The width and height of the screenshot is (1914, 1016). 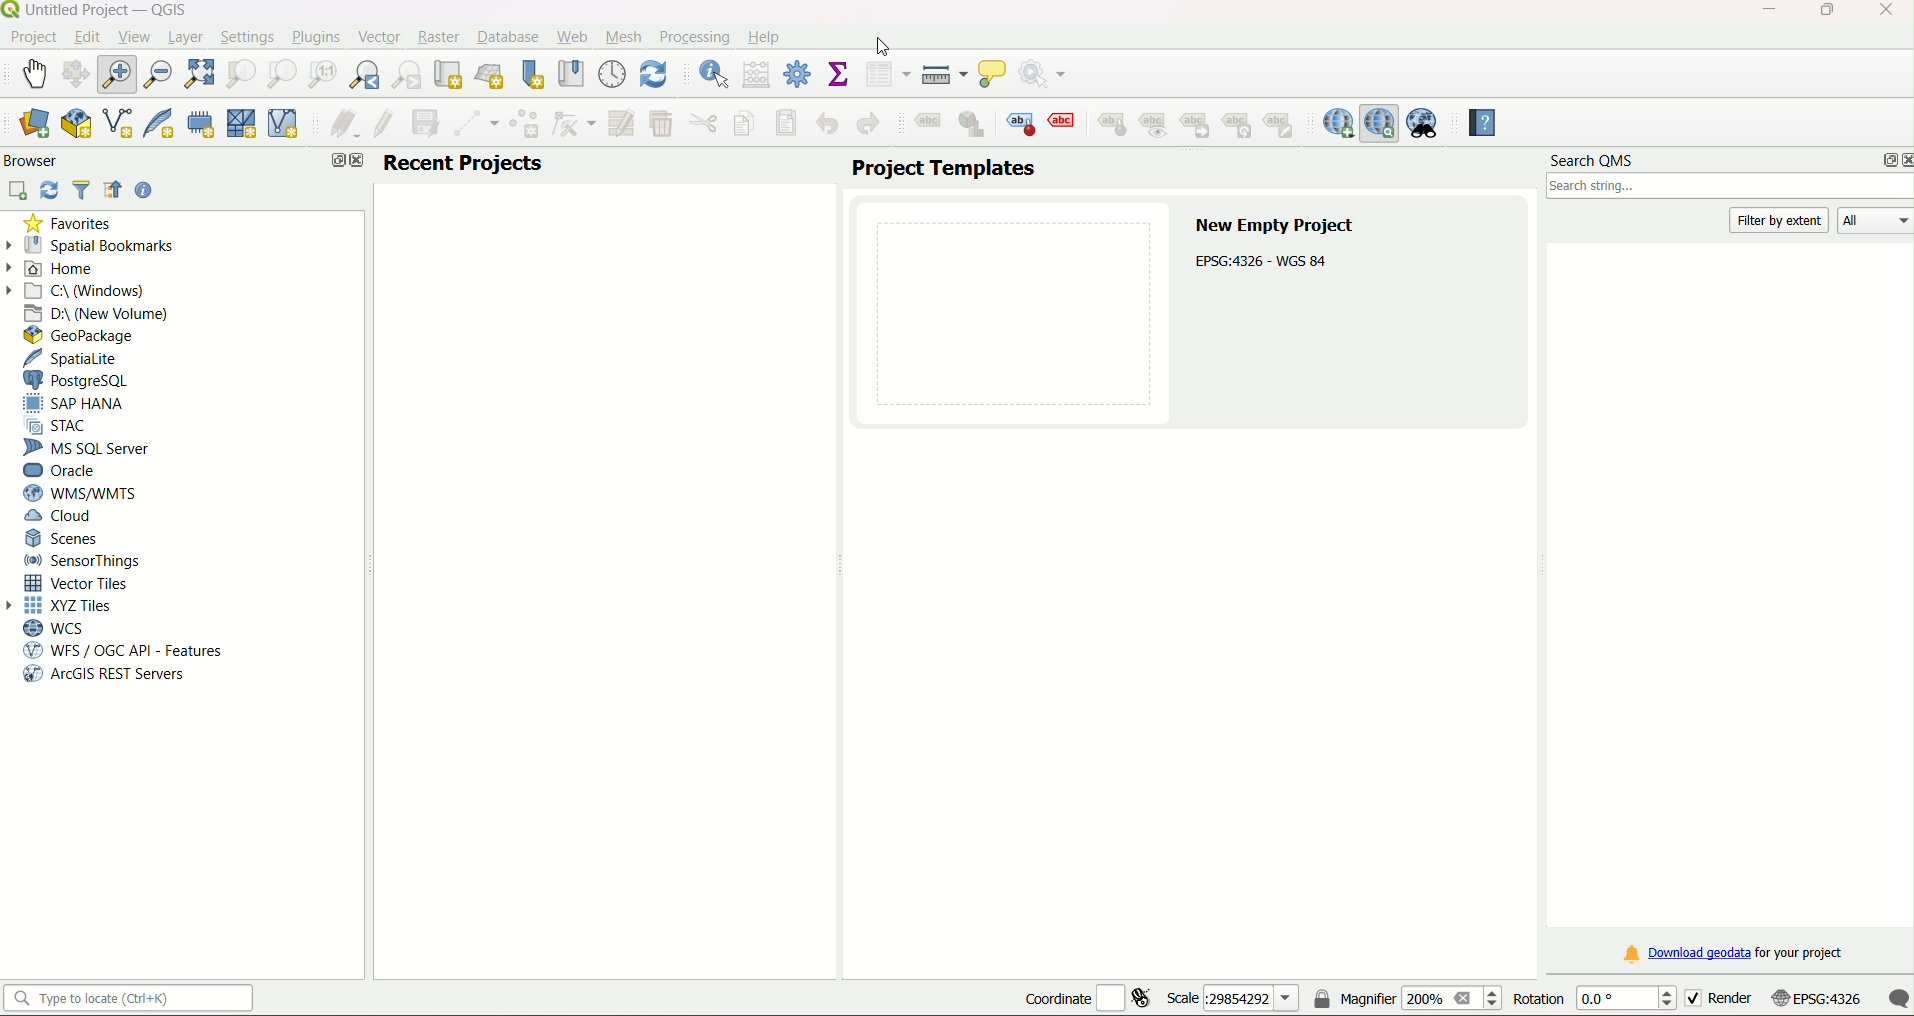 What do you see at coordinates (156, 124) in the screenshot?
I see `new spatialite layer` at bounding box center [156, 124].